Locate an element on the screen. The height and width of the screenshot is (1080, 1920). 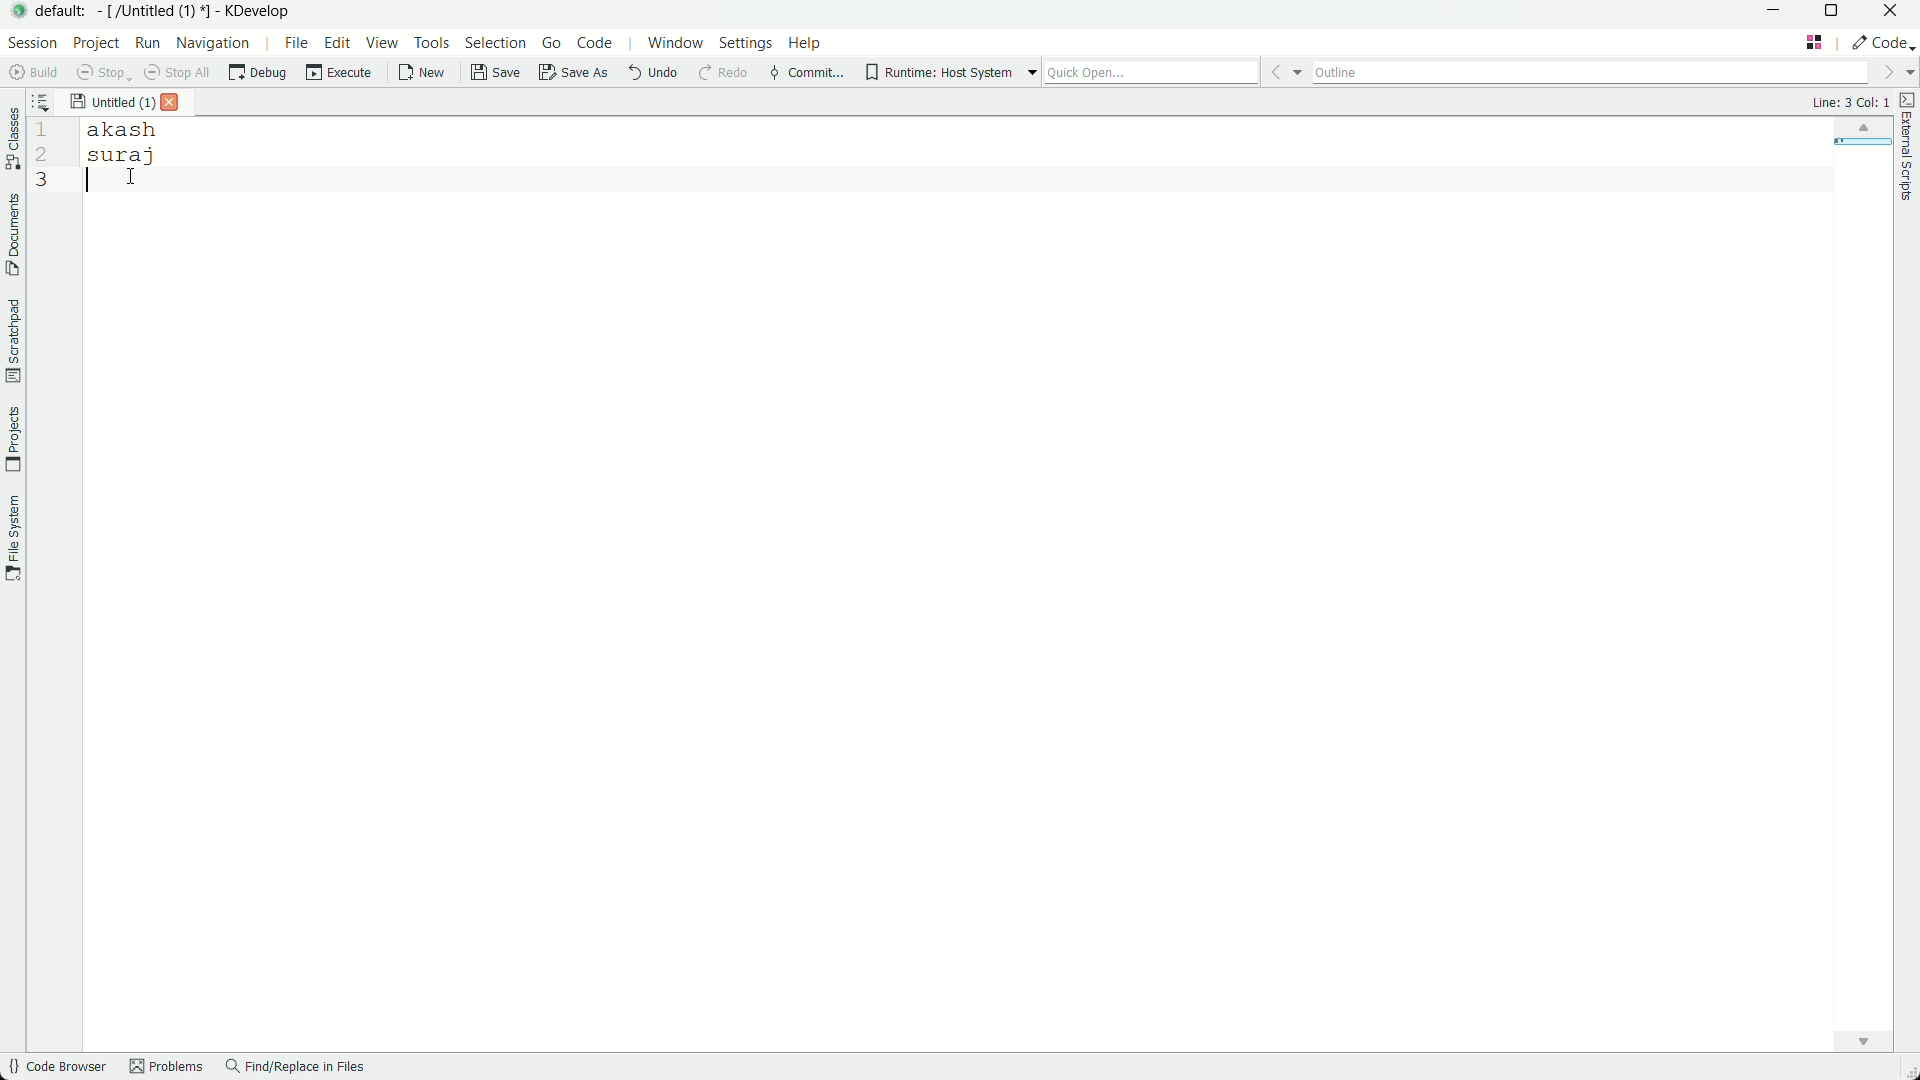
go menu is located at coordinates (550, 44).